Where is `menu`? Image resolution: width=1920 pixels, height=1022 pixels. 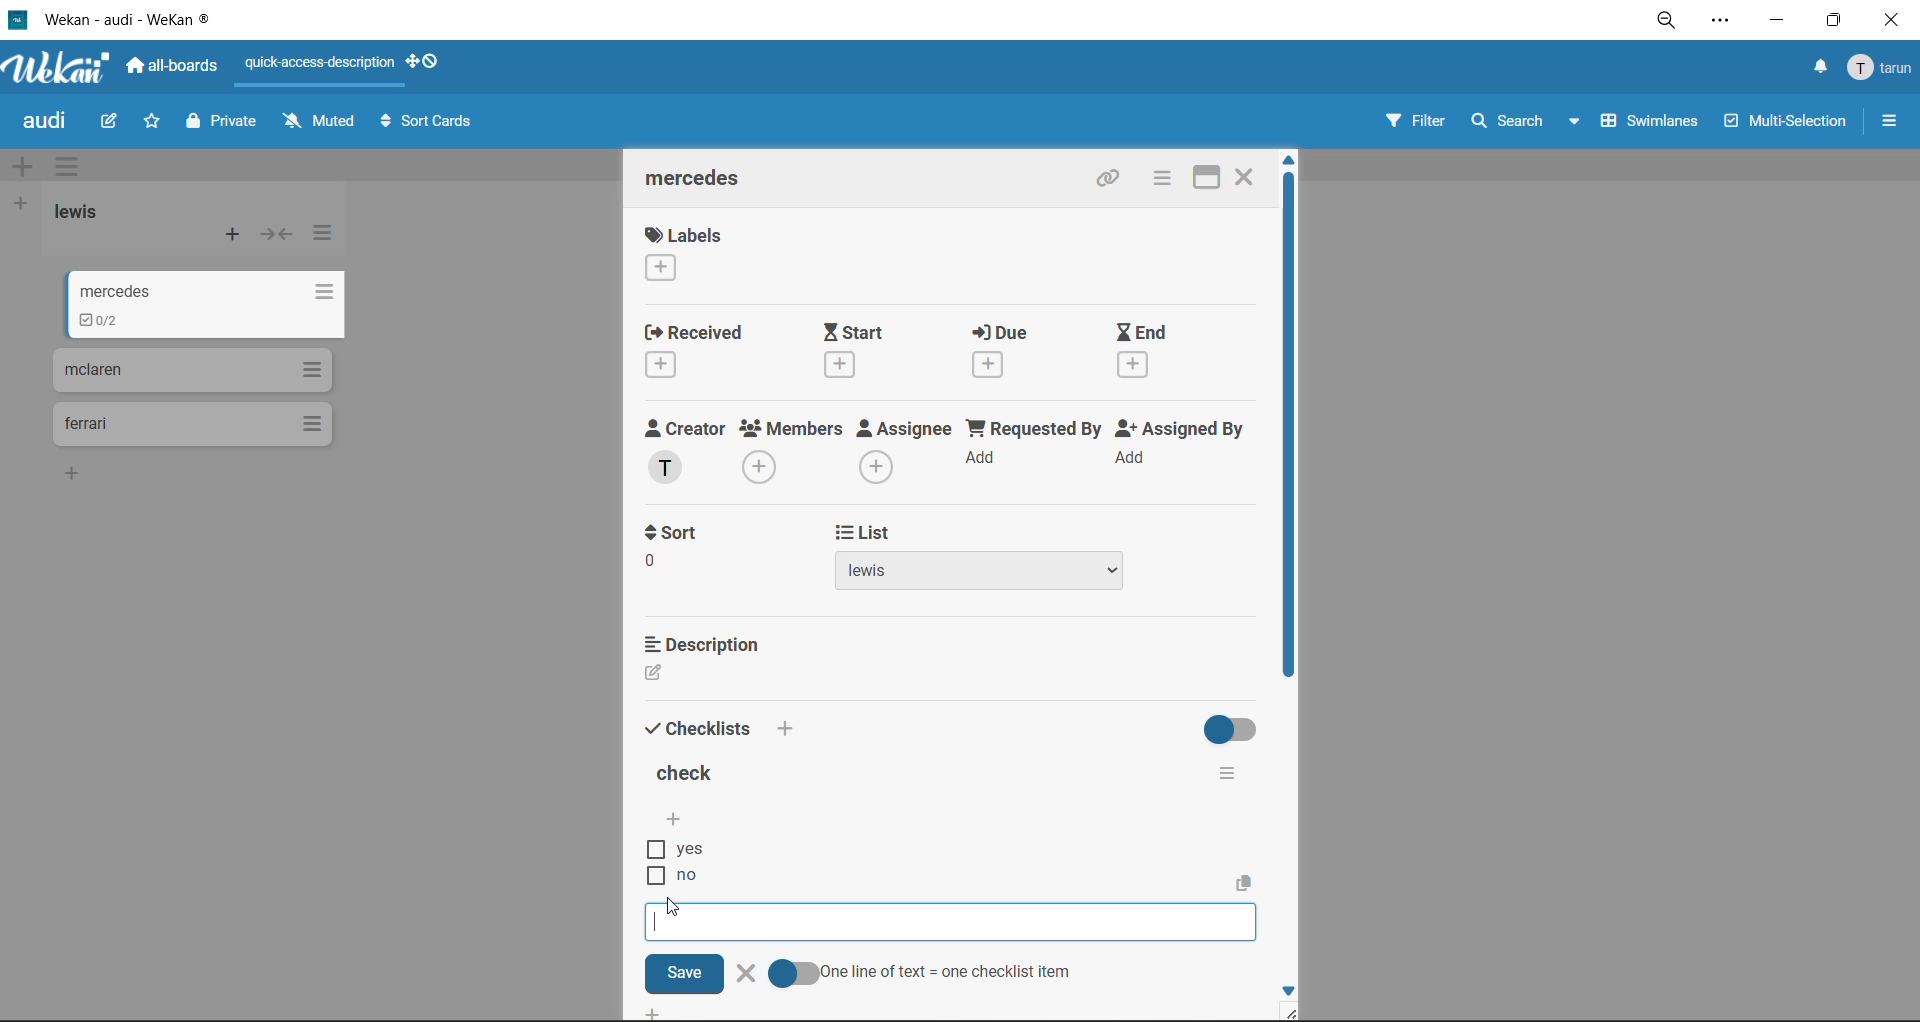 menu is located at coordinates (1878, 68).